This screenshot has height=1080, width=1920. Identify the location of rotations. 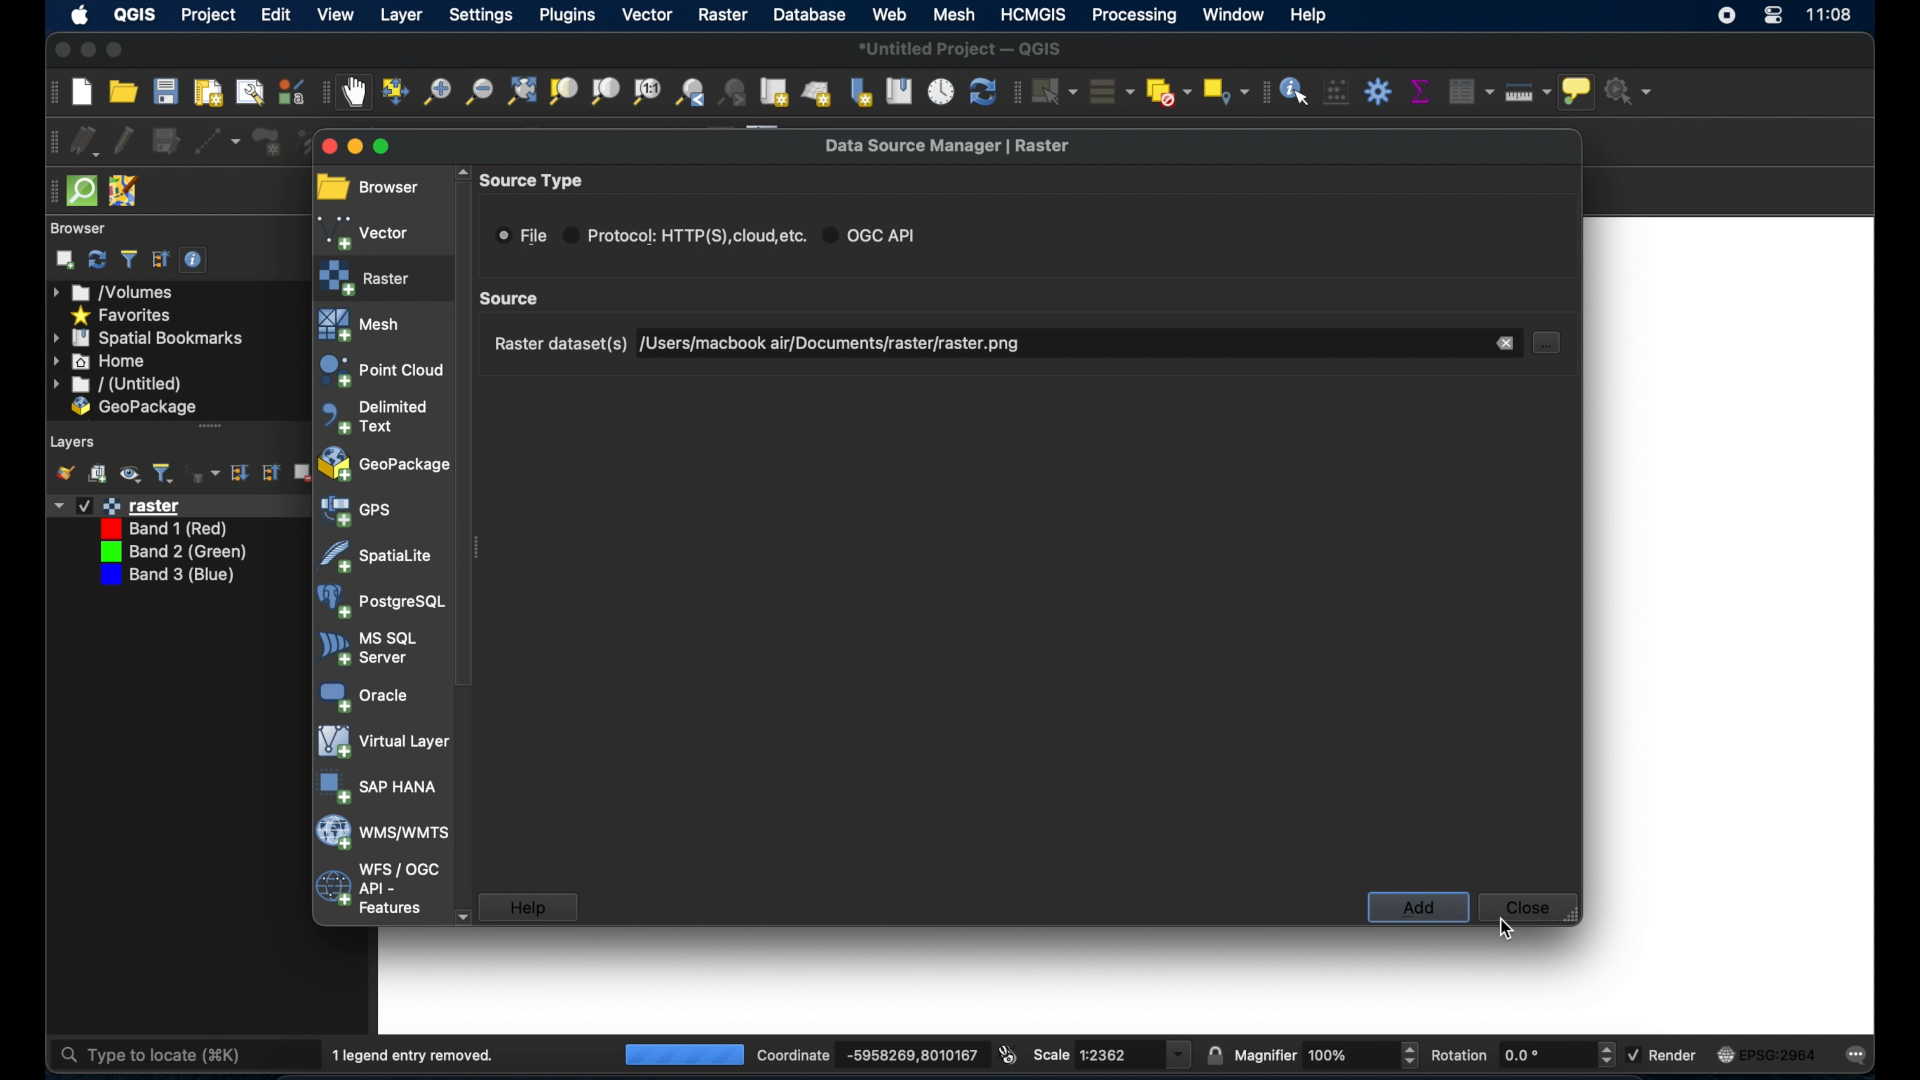
(1523, 1055).